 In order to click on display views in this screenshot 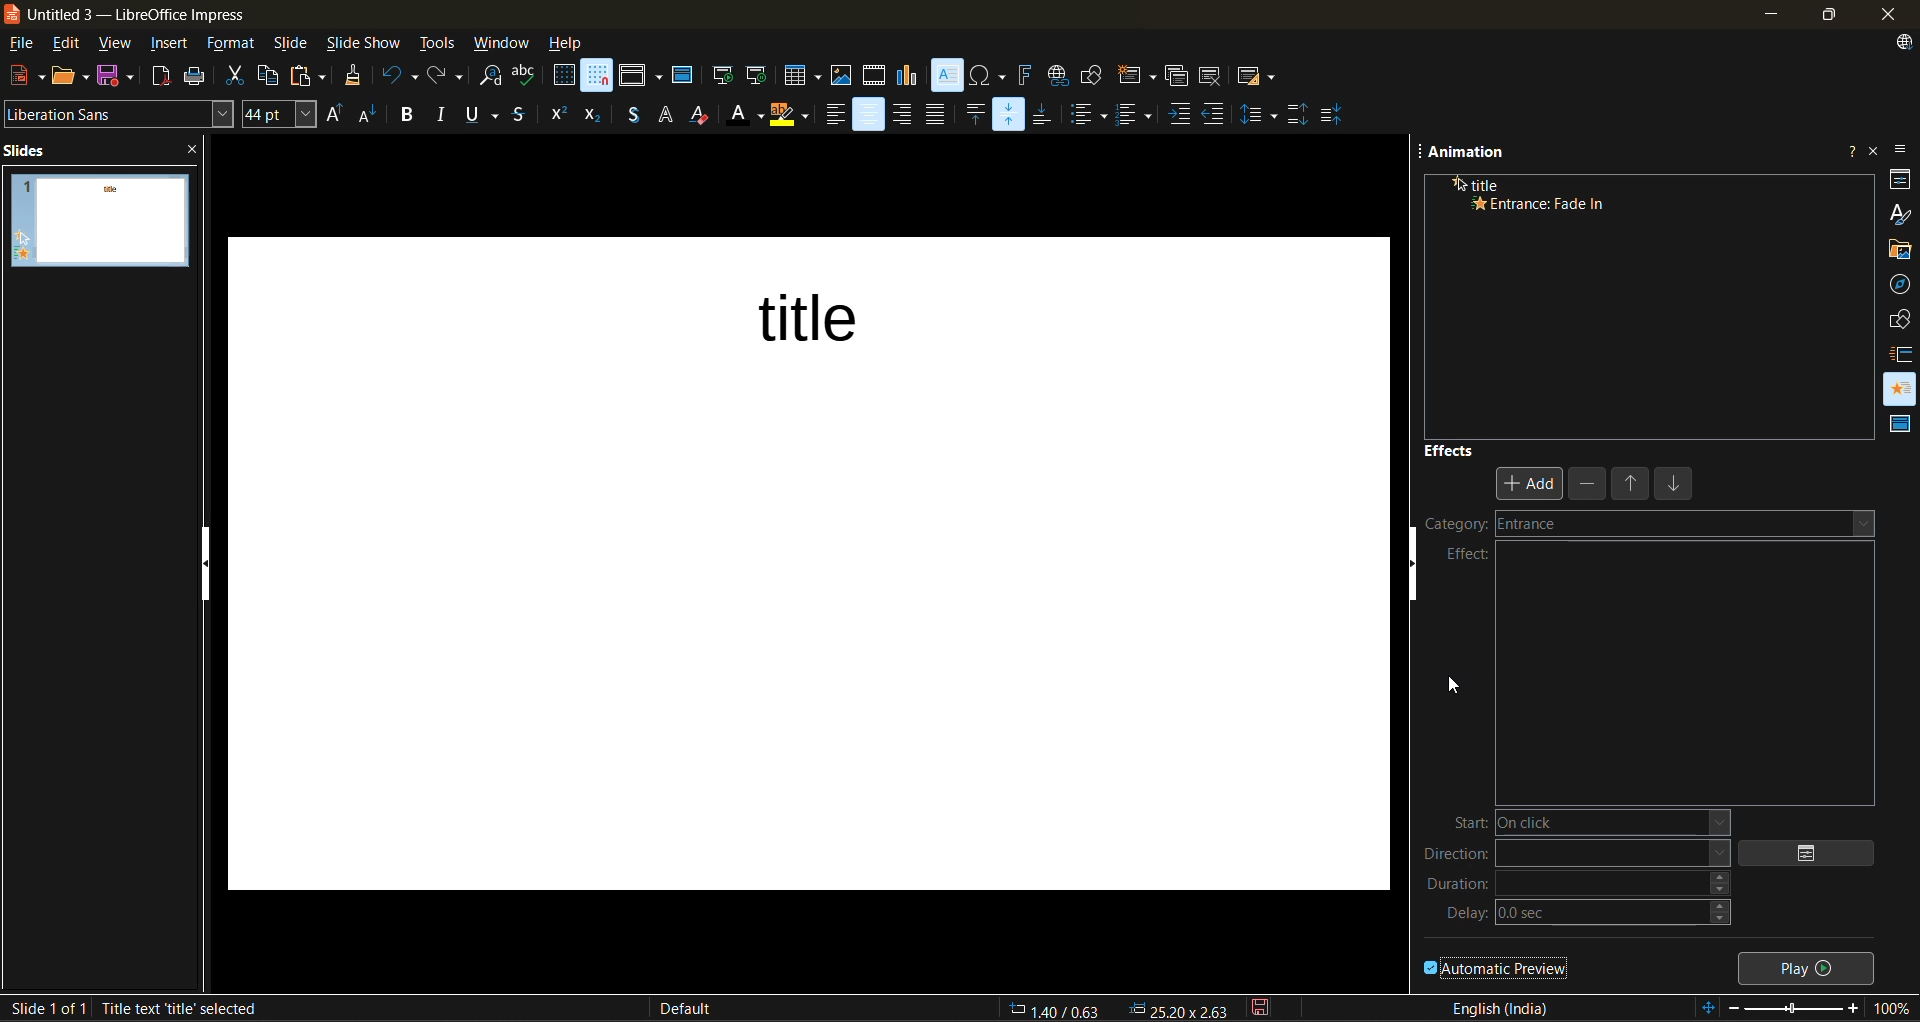, I will do `click(641, 75)`.